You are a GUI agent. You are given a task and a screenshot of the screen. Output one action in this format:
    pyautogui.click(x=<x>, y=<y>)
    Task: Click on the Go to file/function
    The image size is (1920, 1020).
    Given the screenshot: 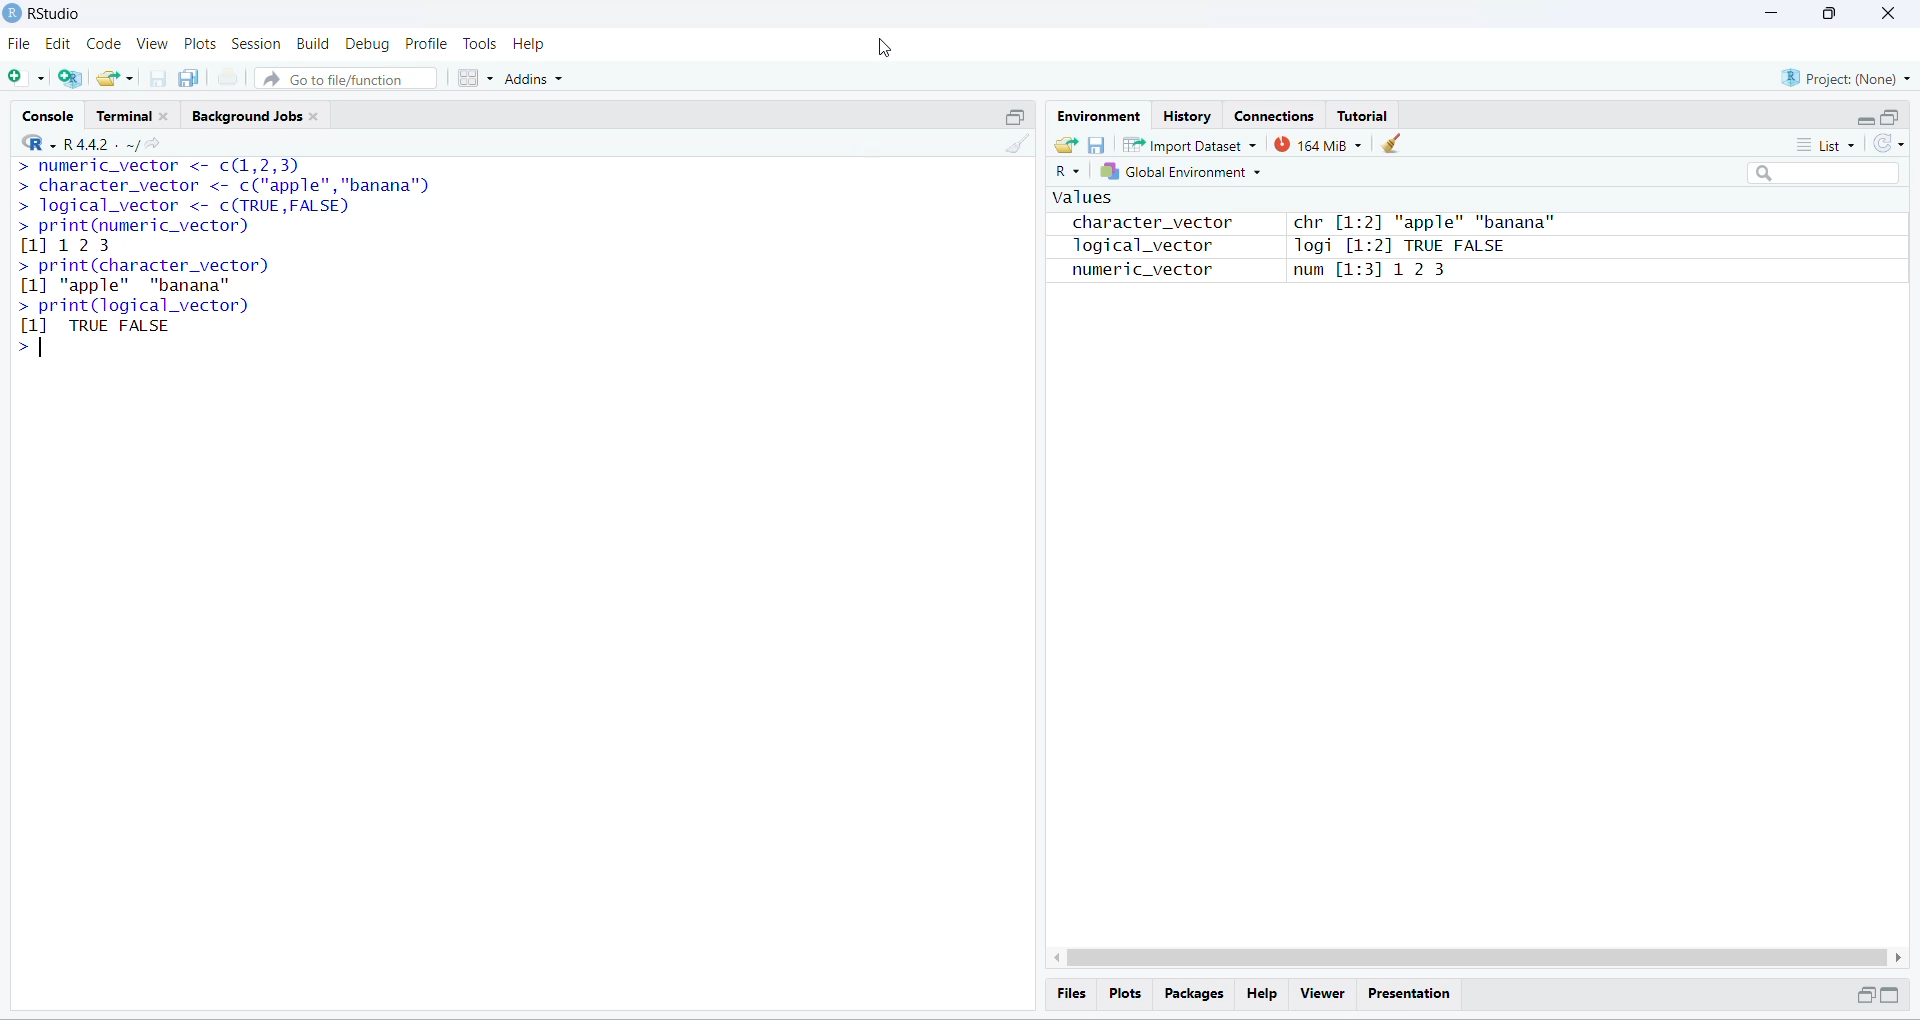 What is the action you would take?
    pyautogui.click(x=344, y=79)
    